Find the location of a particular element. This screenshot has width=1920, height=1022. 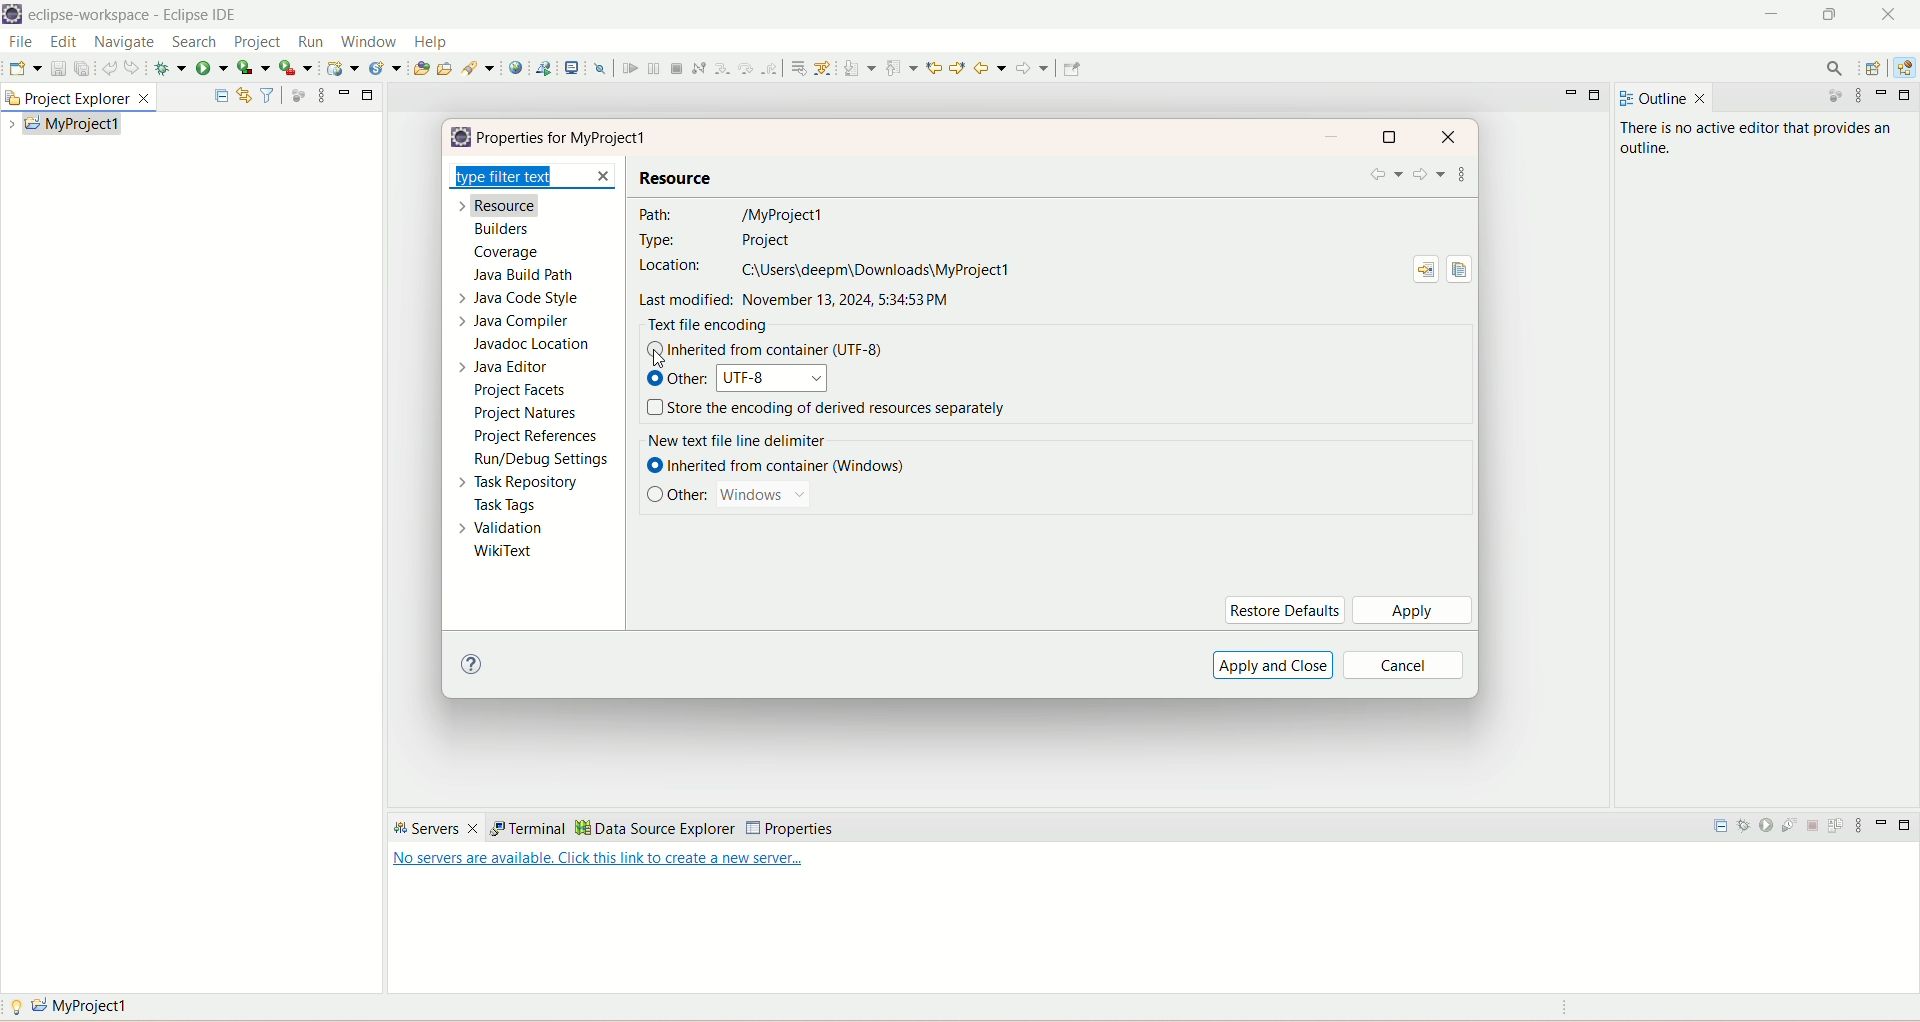

save is located at coordinates (57, 69).